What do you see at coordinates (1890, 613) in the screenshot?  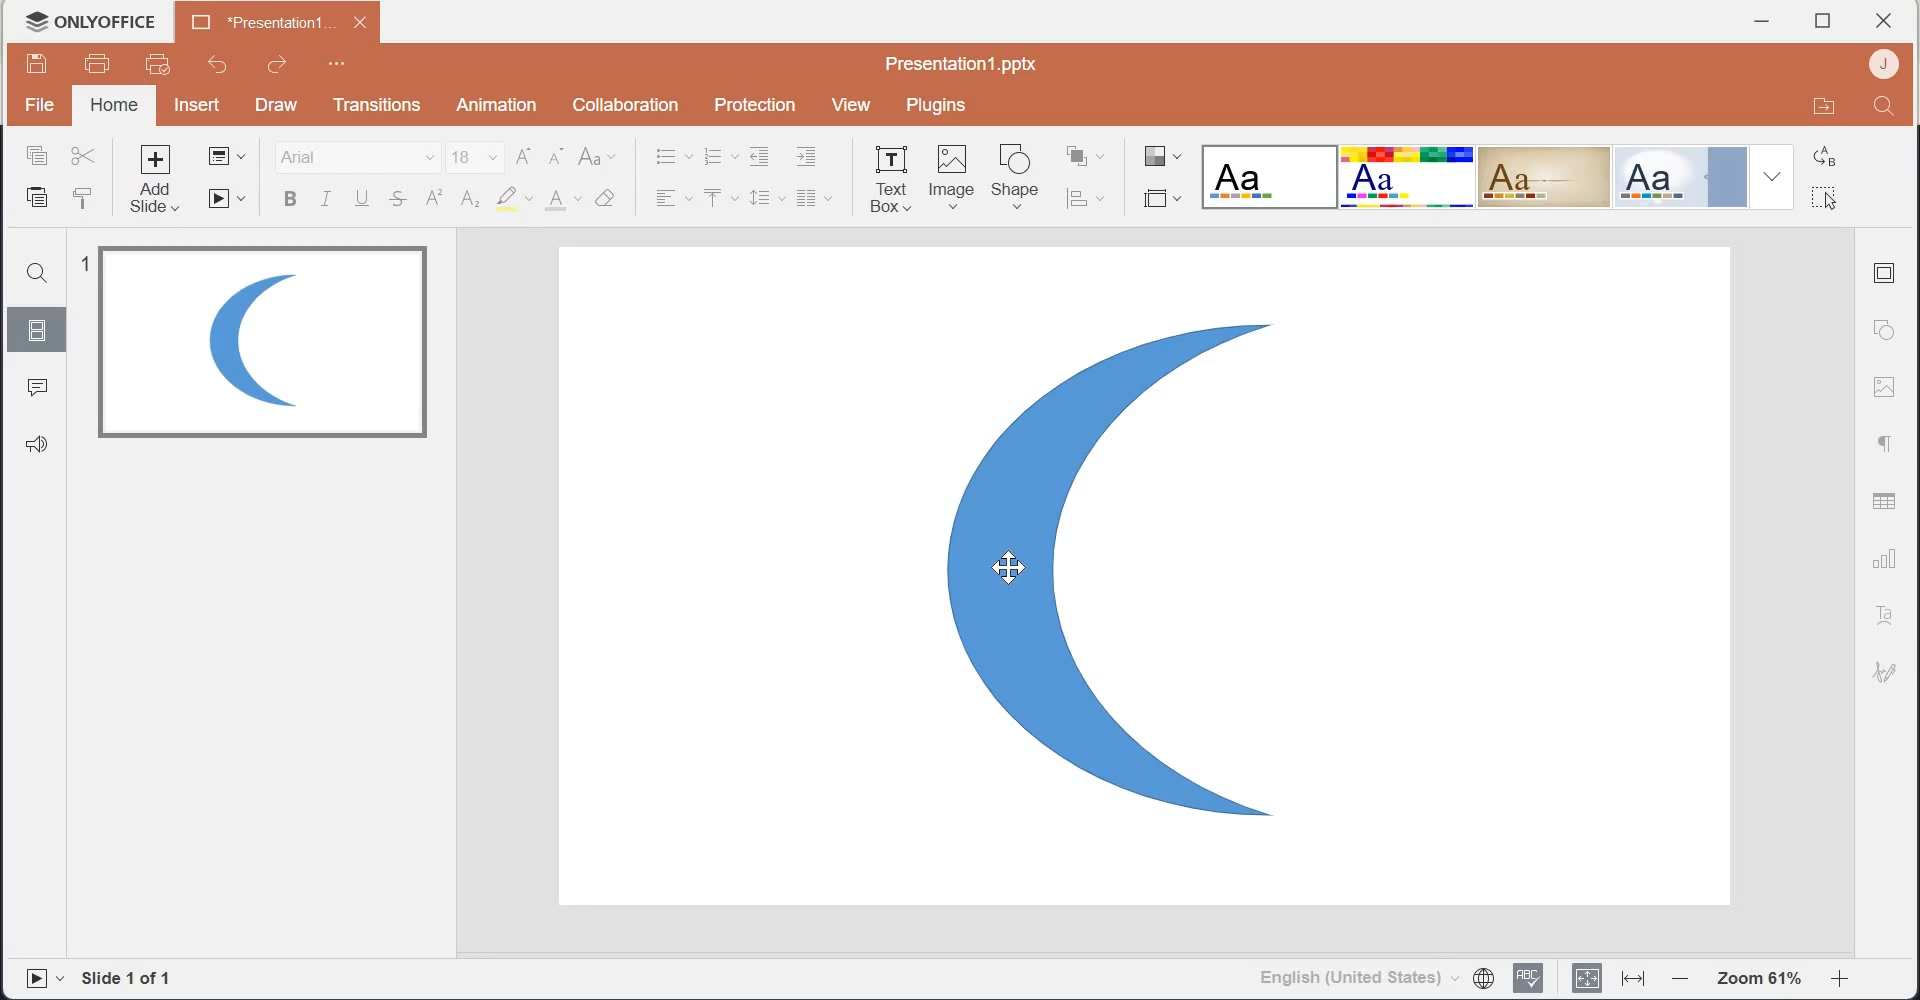 I see `Text` at bounding box center [1890, 613].